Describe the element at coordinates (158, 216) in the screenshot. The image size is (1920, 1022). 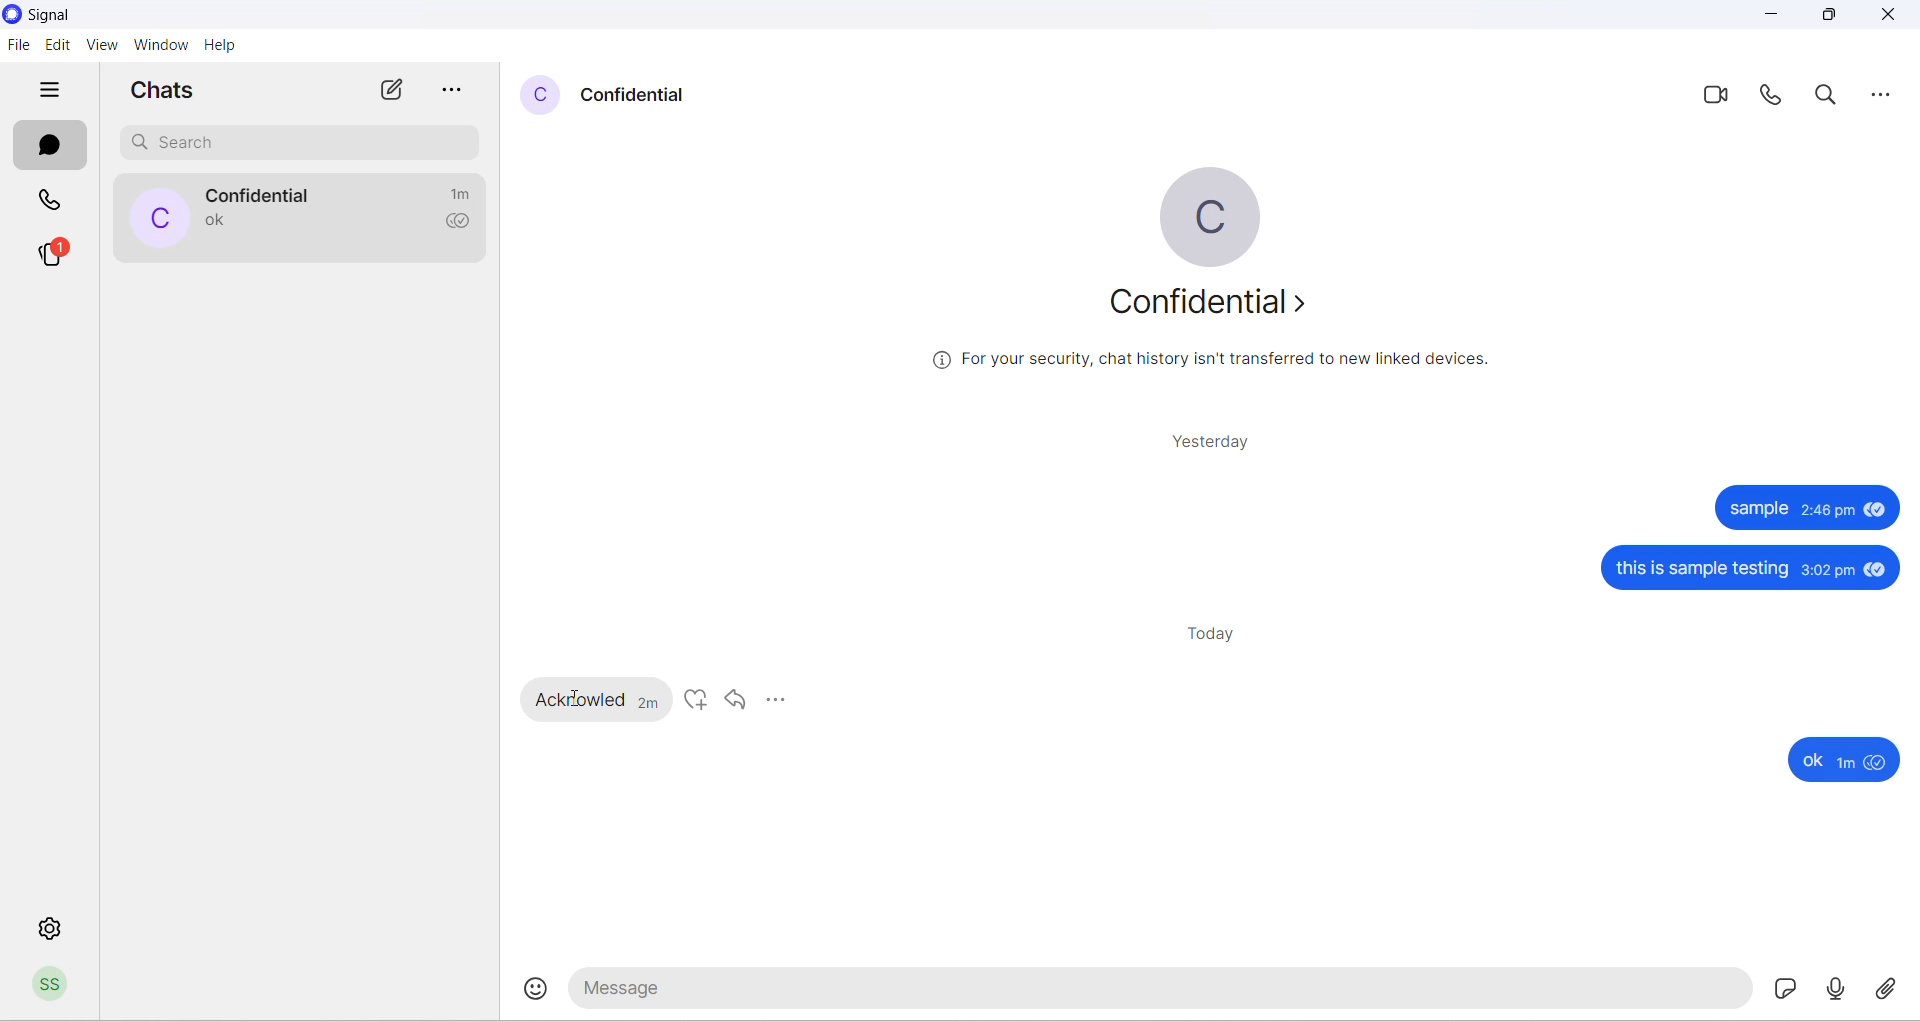
I see `profile picture` at that location.